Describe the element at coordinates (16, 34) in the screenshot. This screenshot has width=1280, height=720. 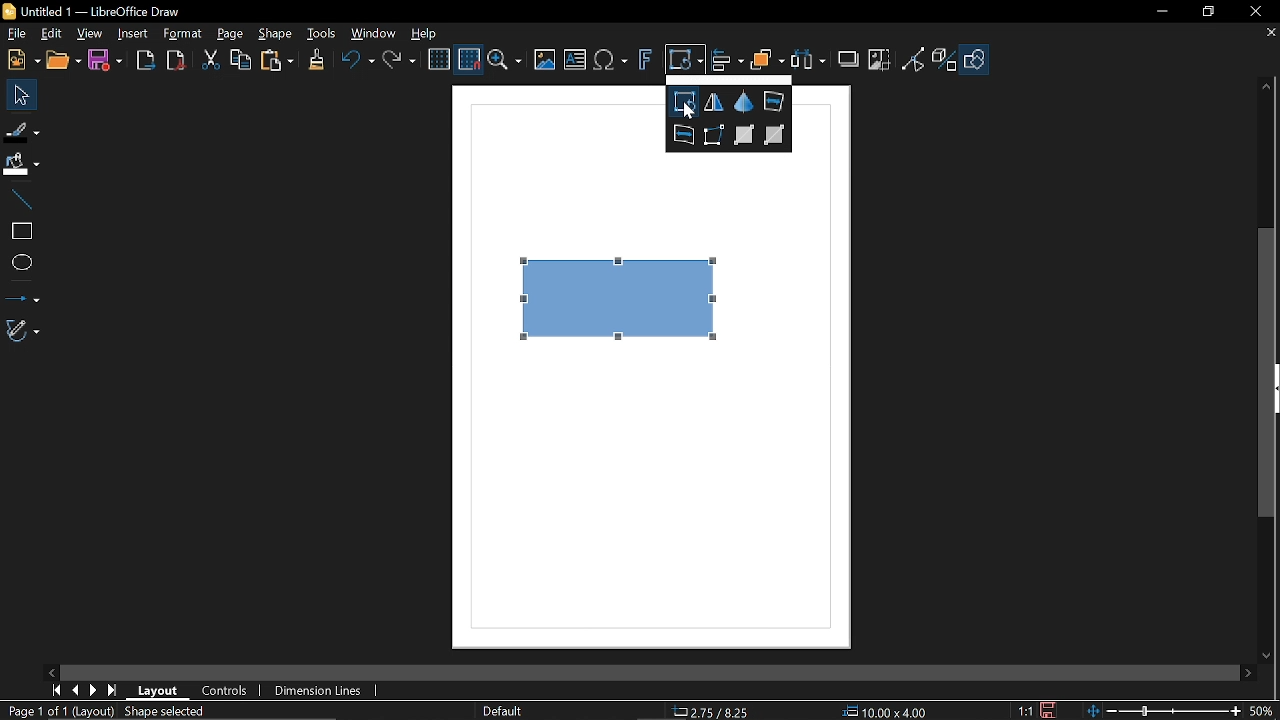
I see `File` at that location.